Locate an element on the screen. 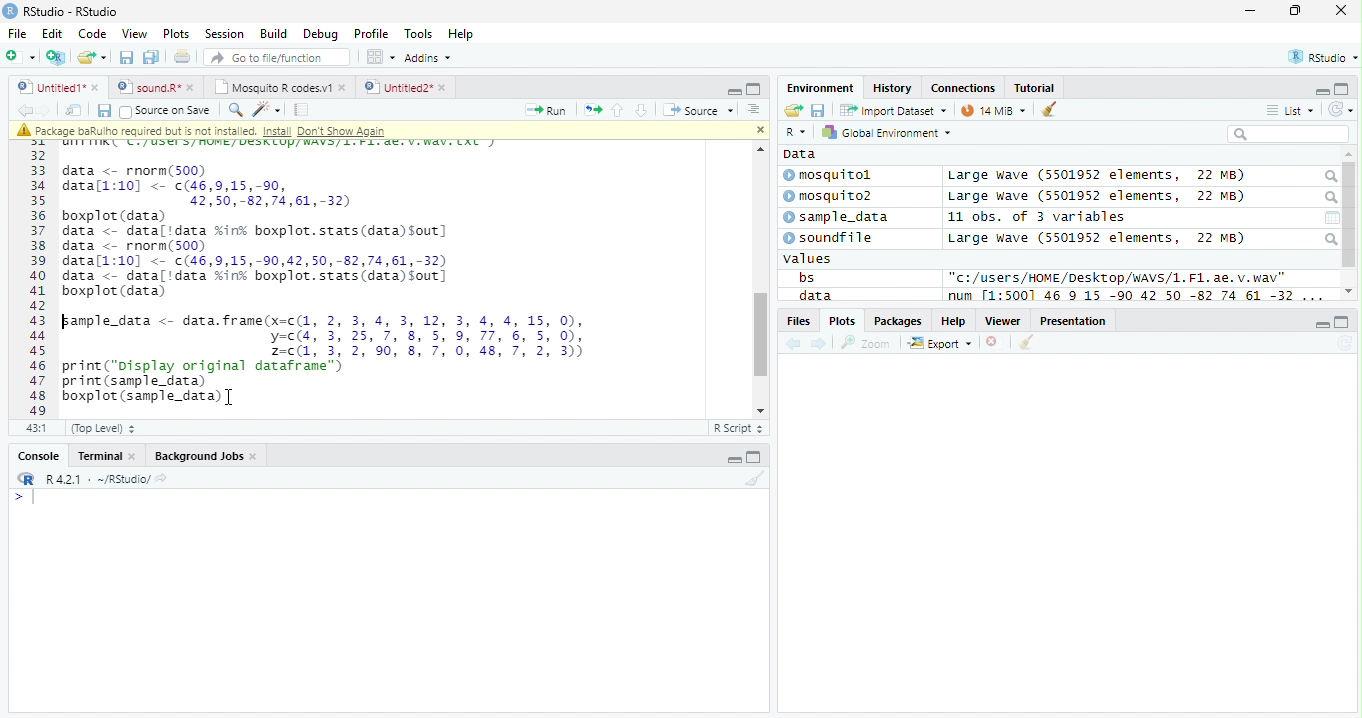  View is located at coordinates (136, 33).